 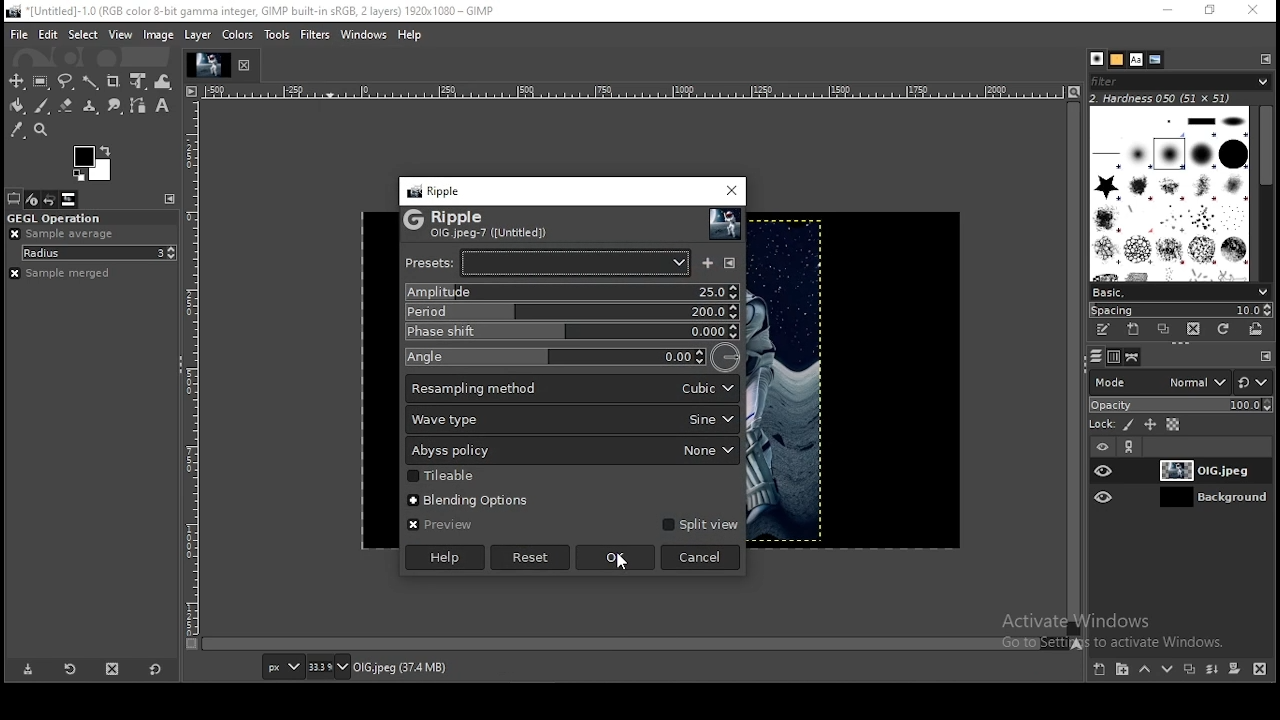 I want to click on radius, so click(x=100, y=253).